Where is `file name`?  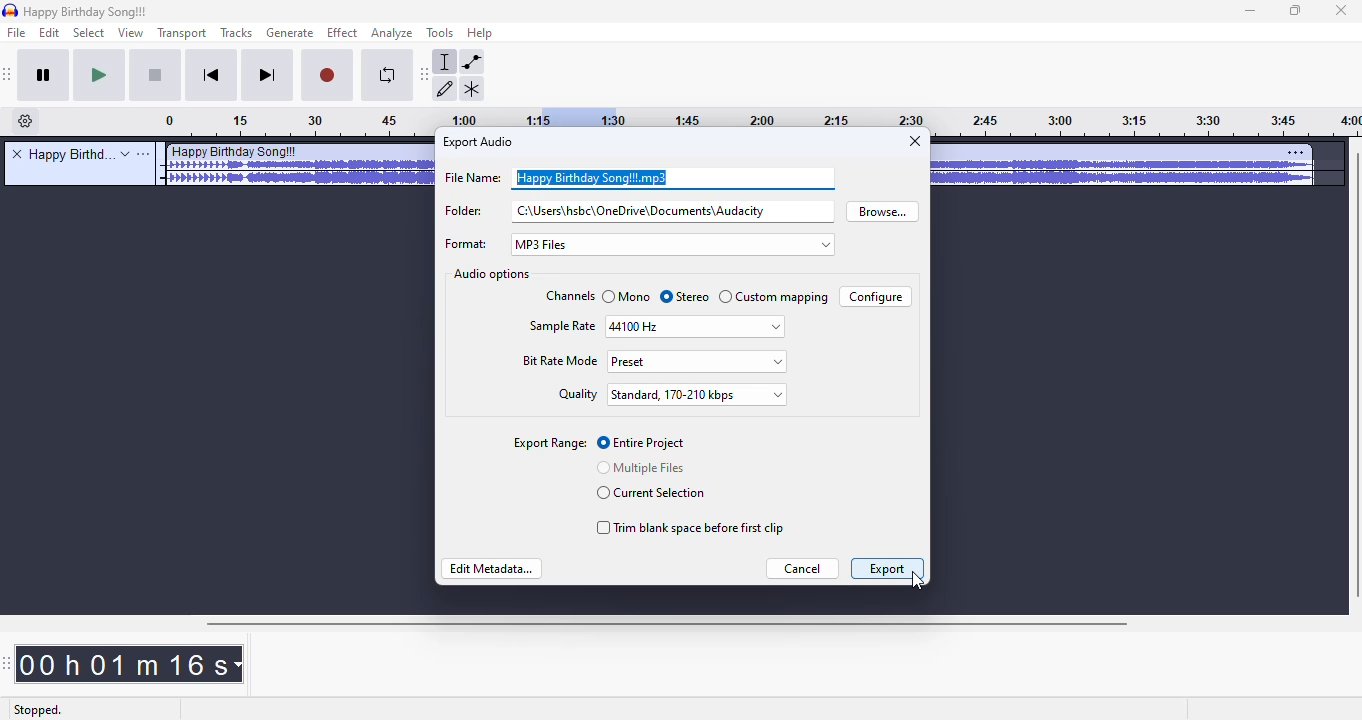 file name is located at coordinates (640, 177).